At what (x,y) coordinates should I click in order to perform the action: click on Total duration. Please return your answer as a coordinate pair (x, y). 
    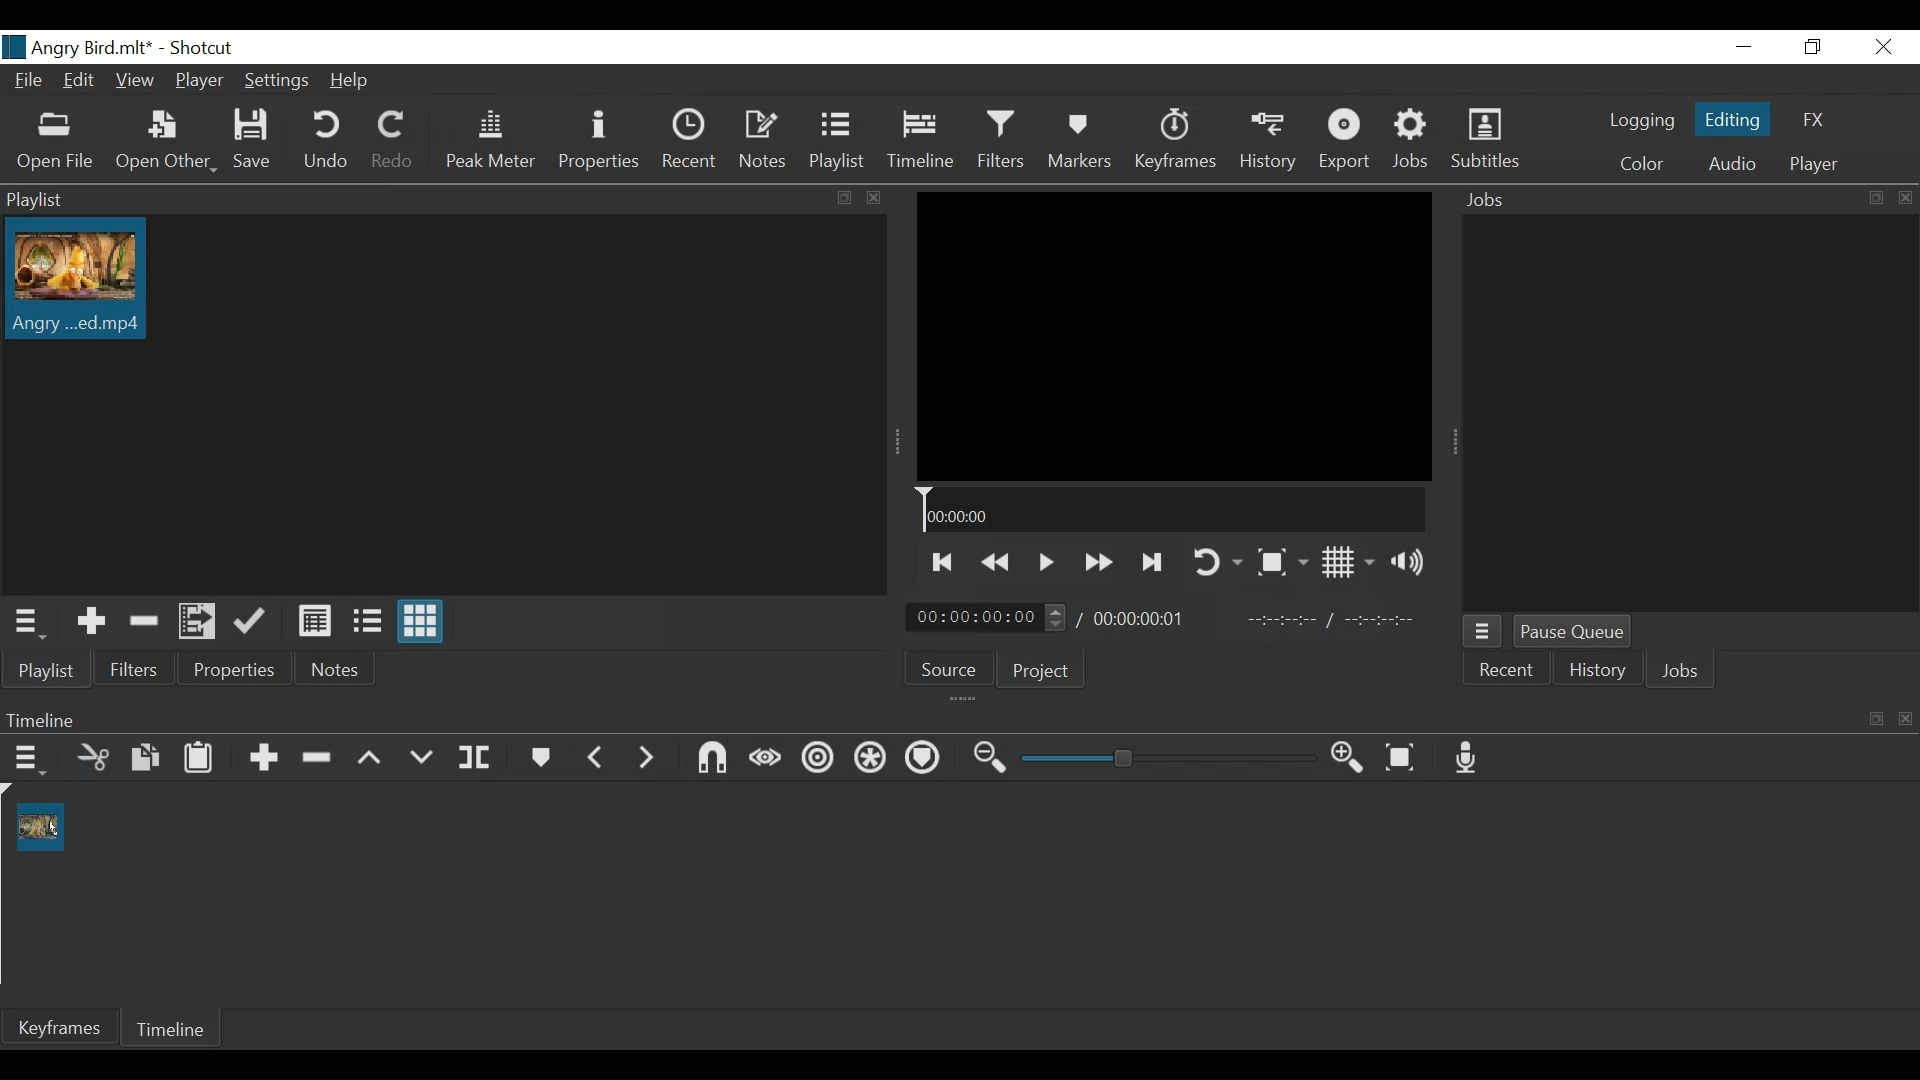
    Looking at the image, I should click on (1144, 618).